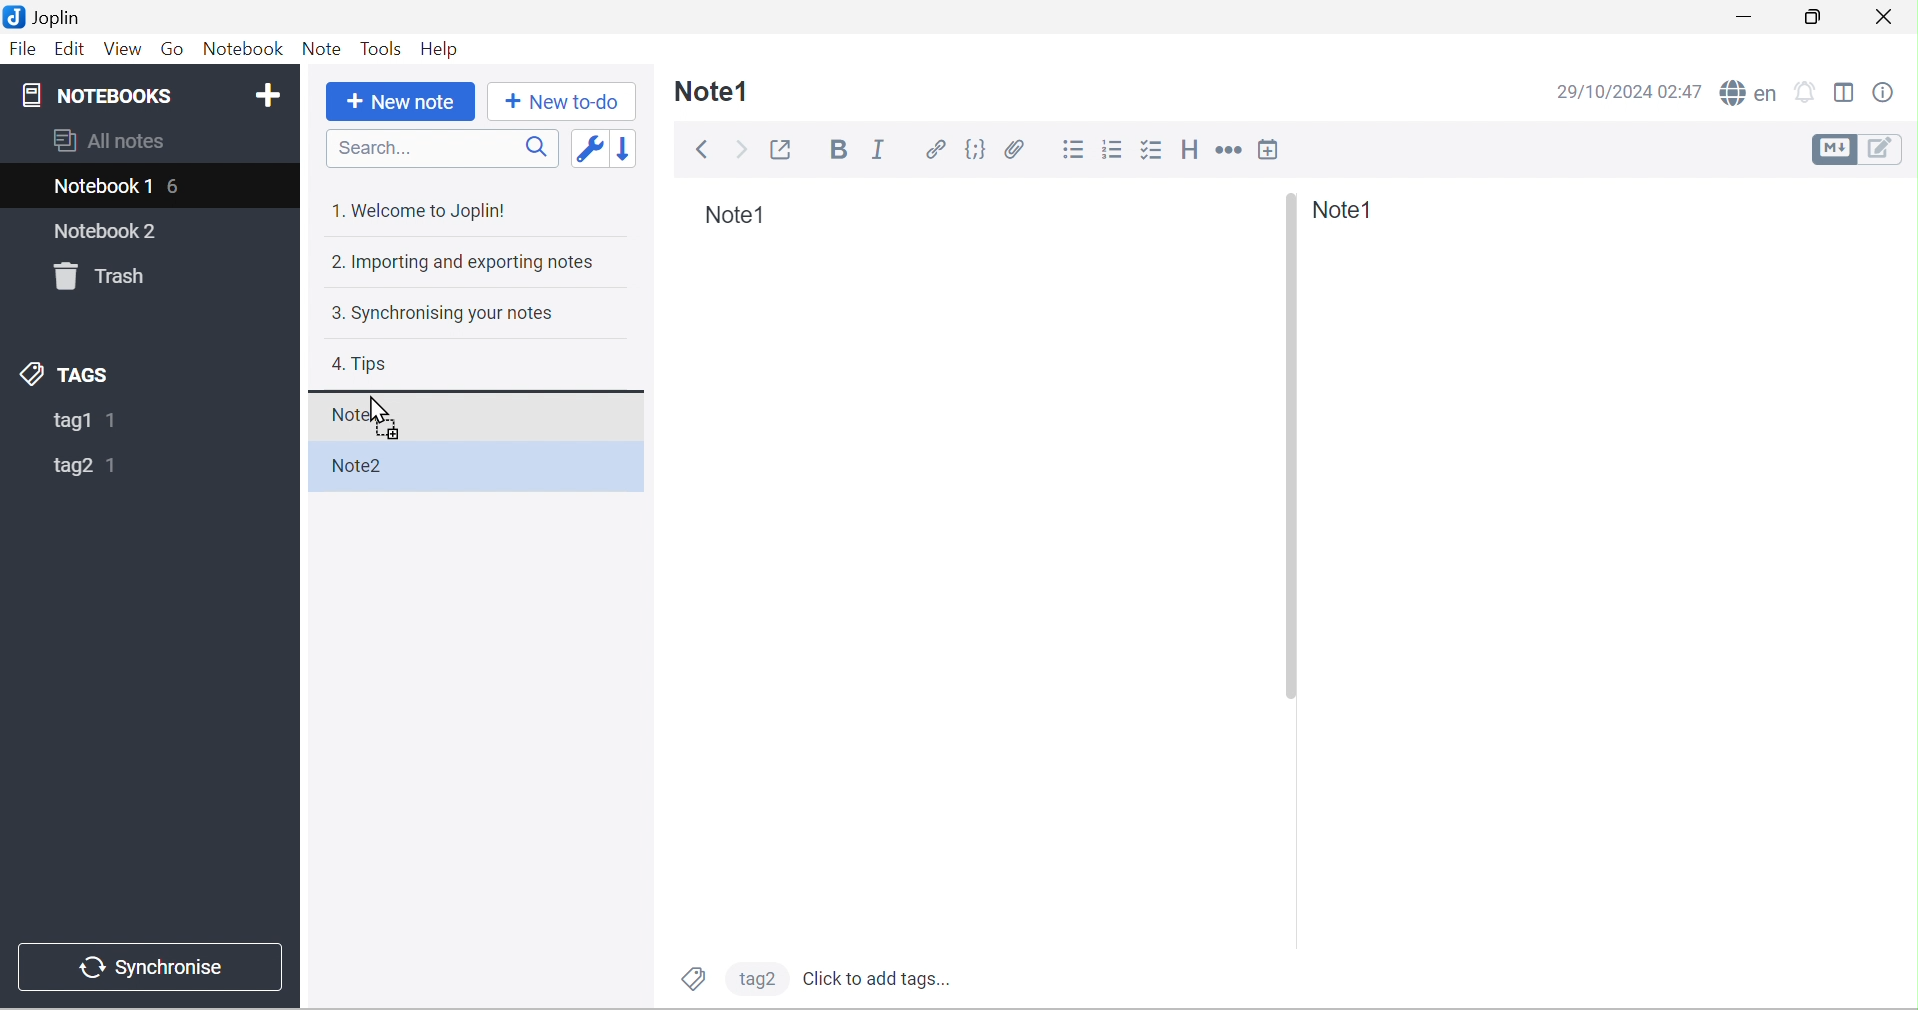 The image size is (1918, 1010). I want to click on Toggle sort order field: updated date -> created date, so click(590, 148).